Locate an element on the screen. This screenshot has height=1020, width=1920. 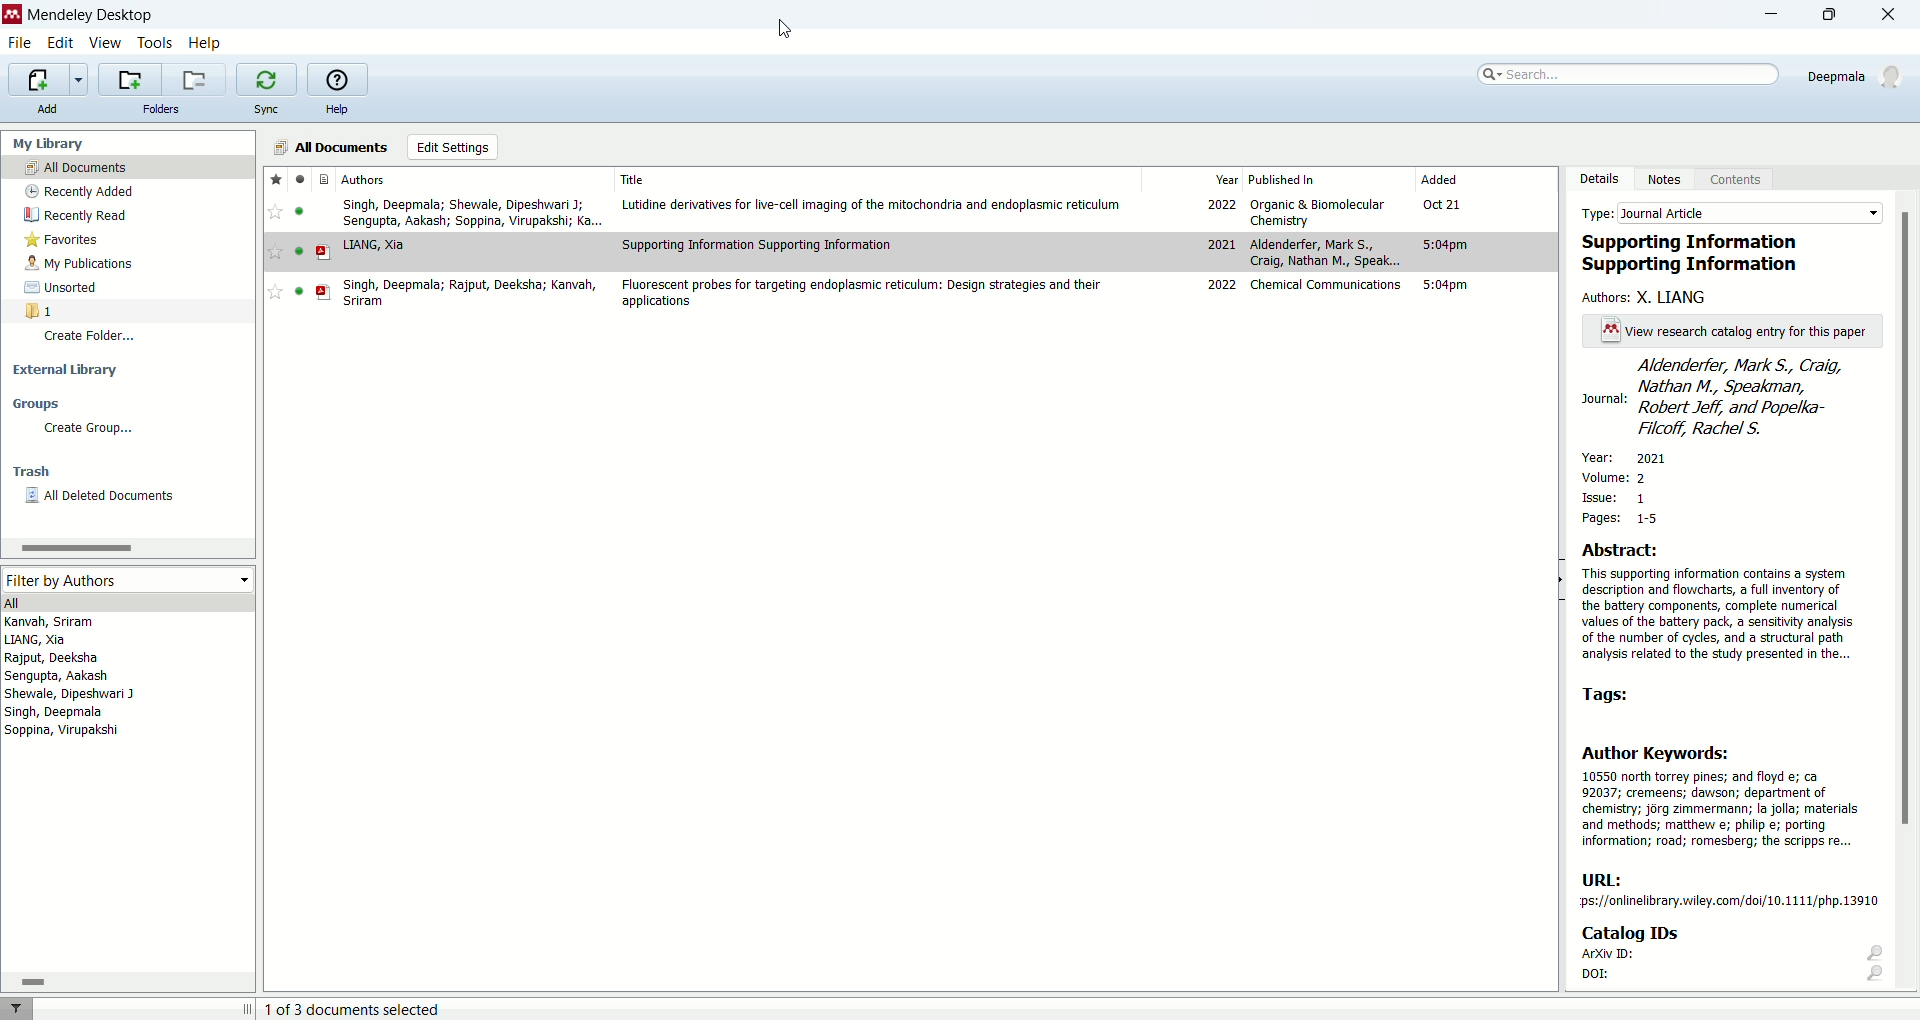
favorites is located at coordinates (69, 240).